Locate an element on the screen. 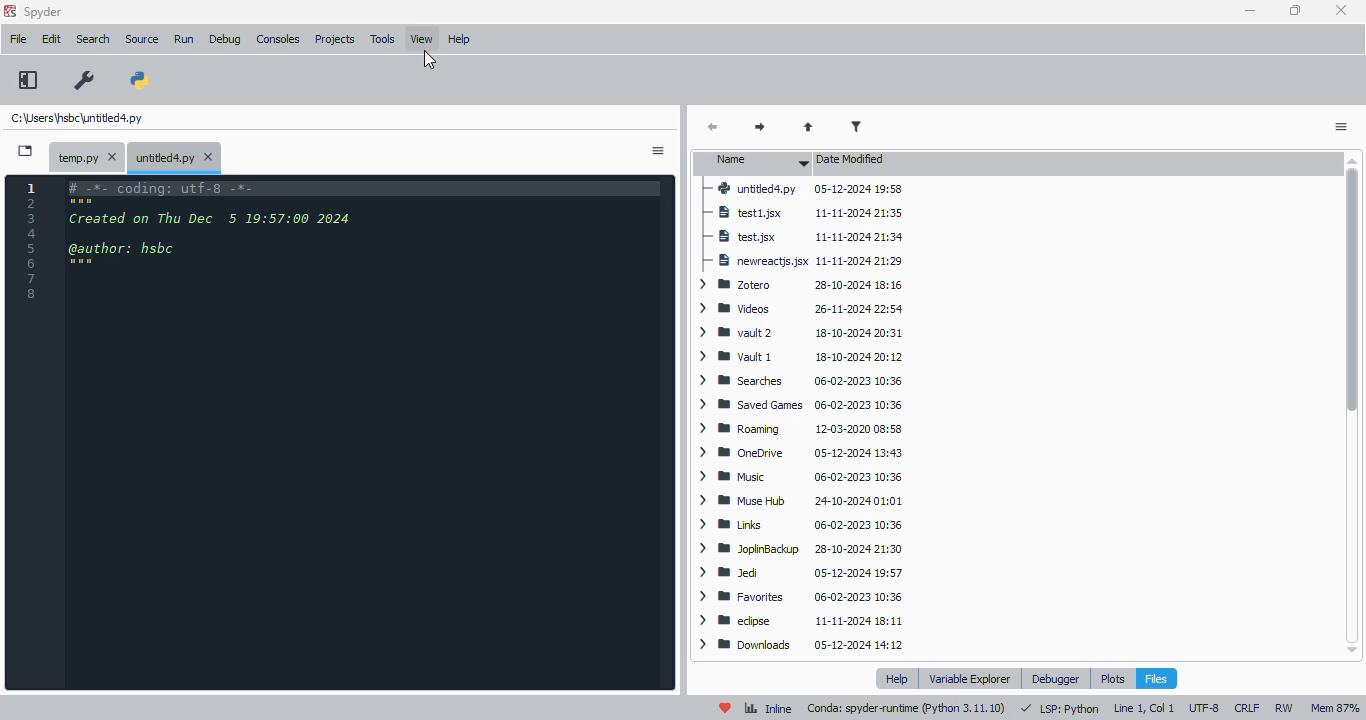 This screenshot has height=720, width=1366. maximize is located at coordinates (1296, 10).